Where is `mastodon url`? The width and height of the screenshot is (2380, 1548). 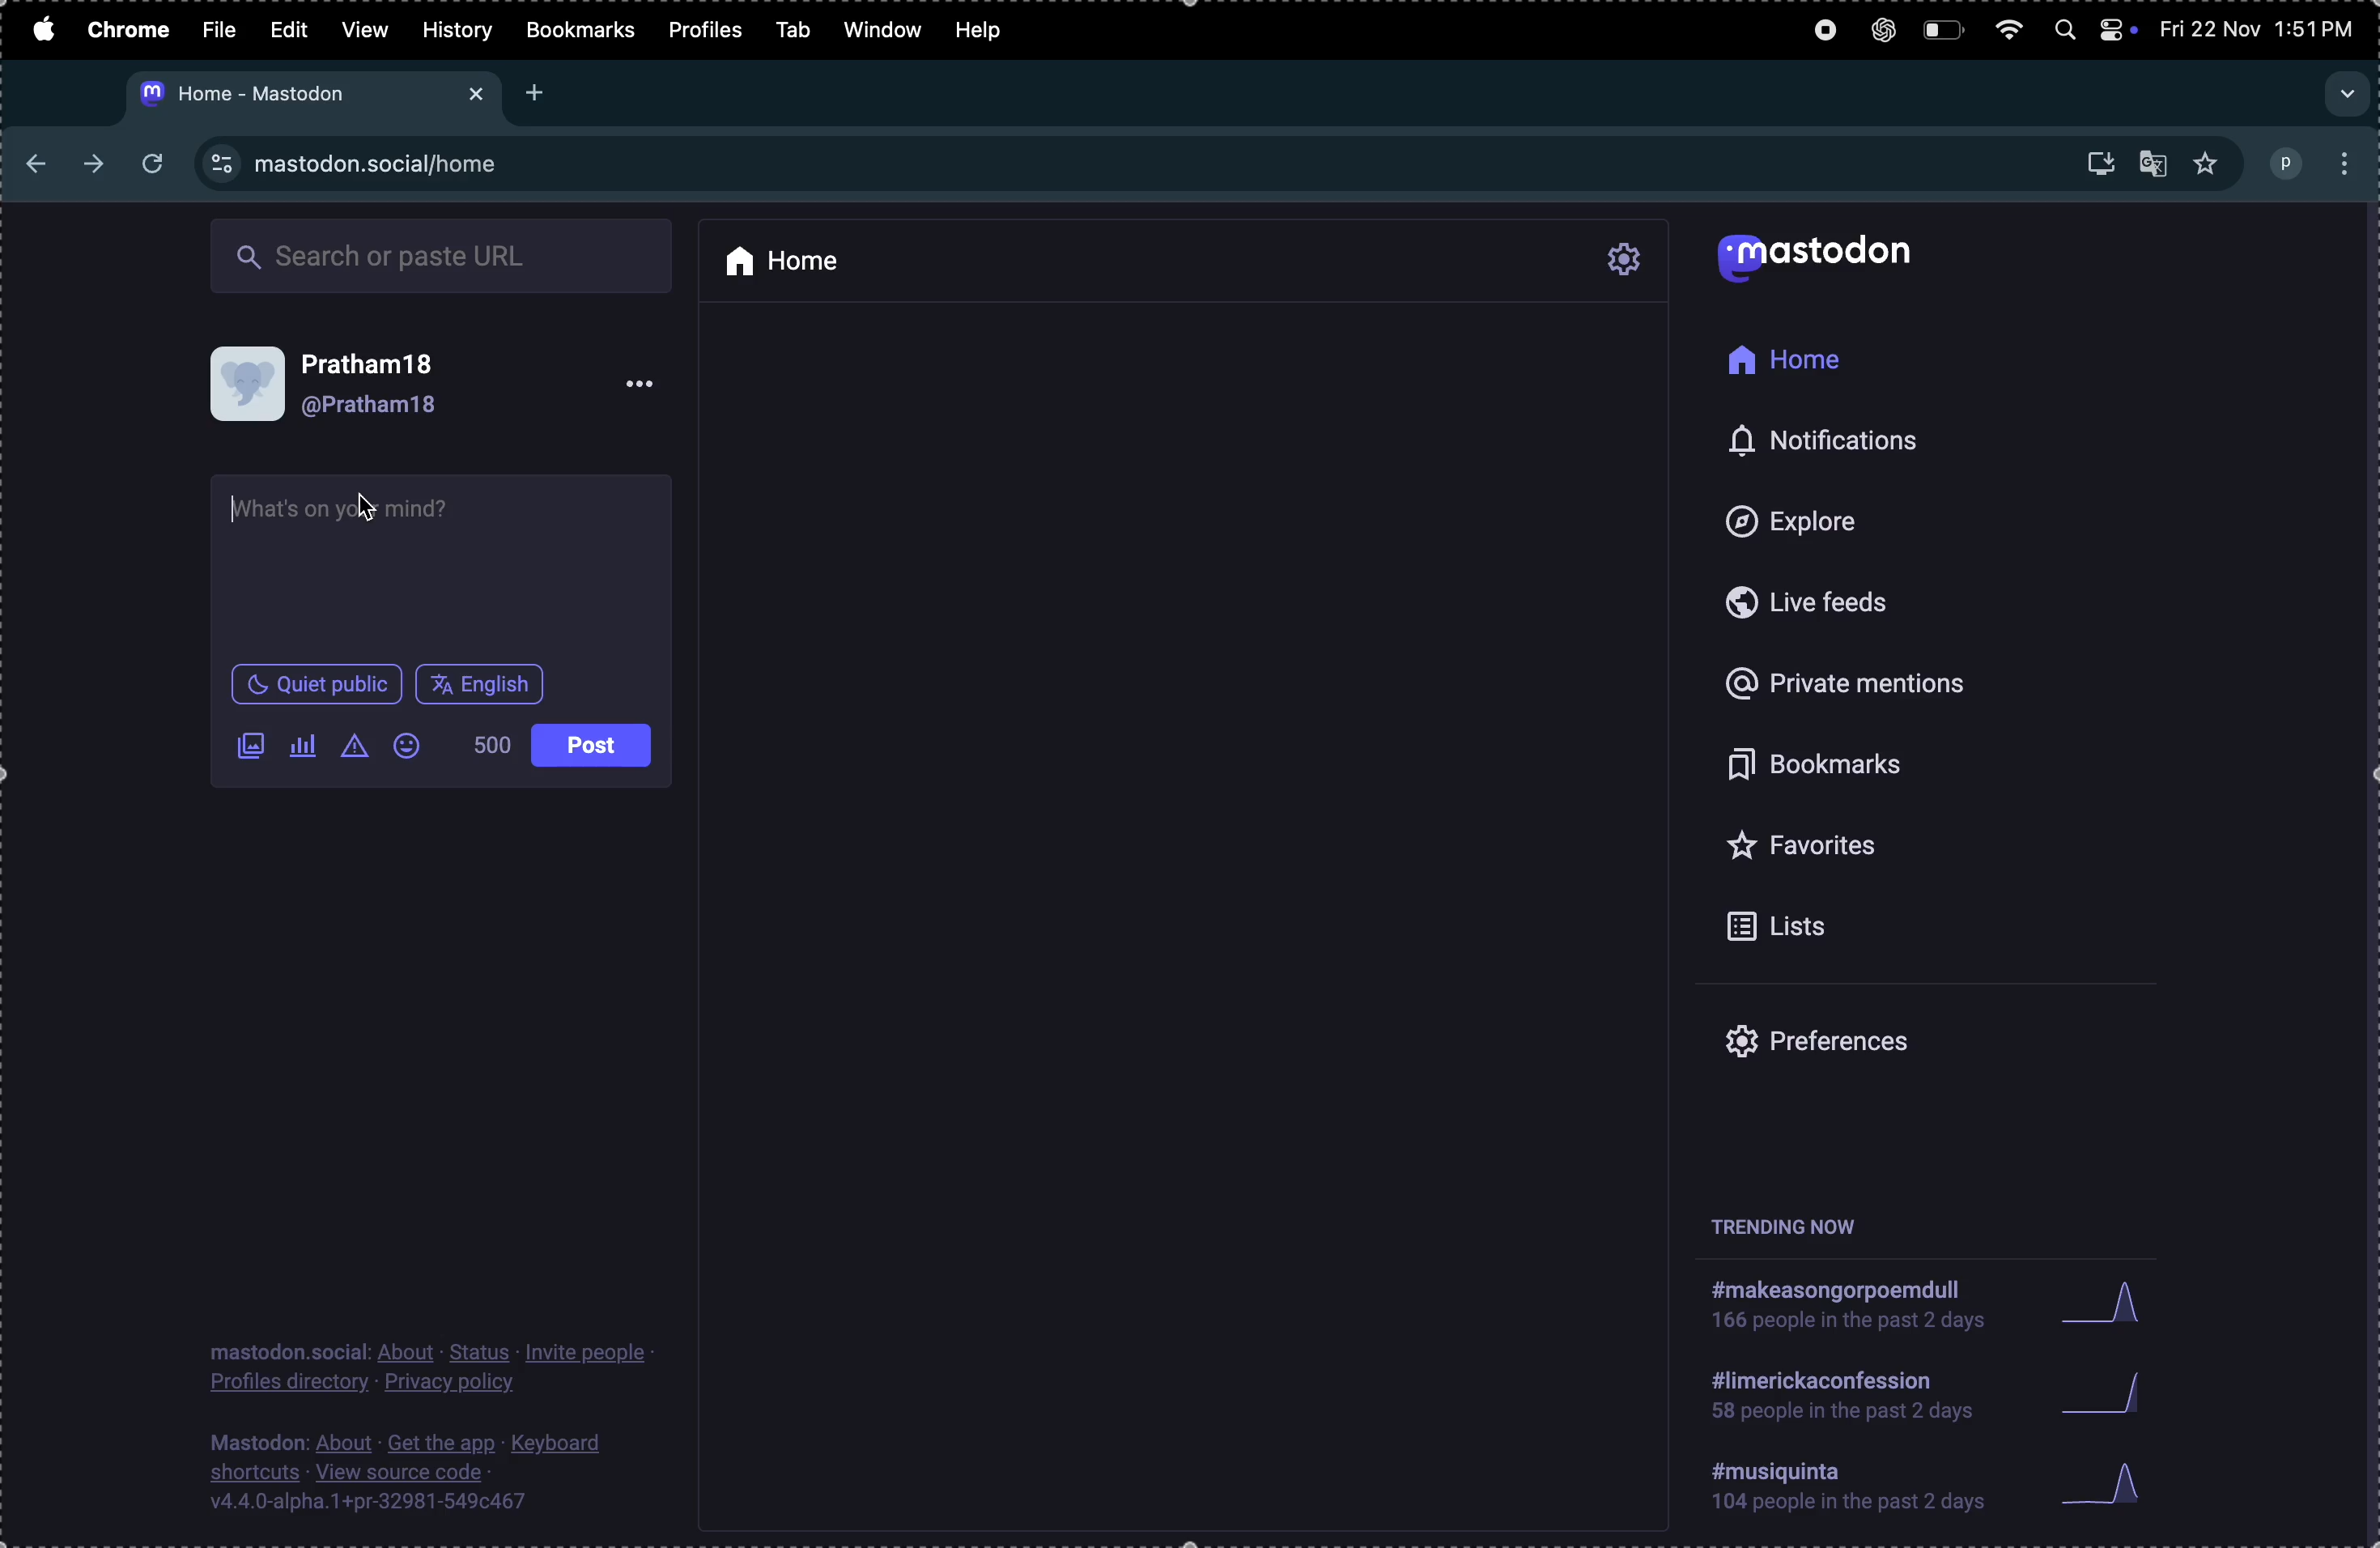
mastodon url is located at coordinates (319, 93).